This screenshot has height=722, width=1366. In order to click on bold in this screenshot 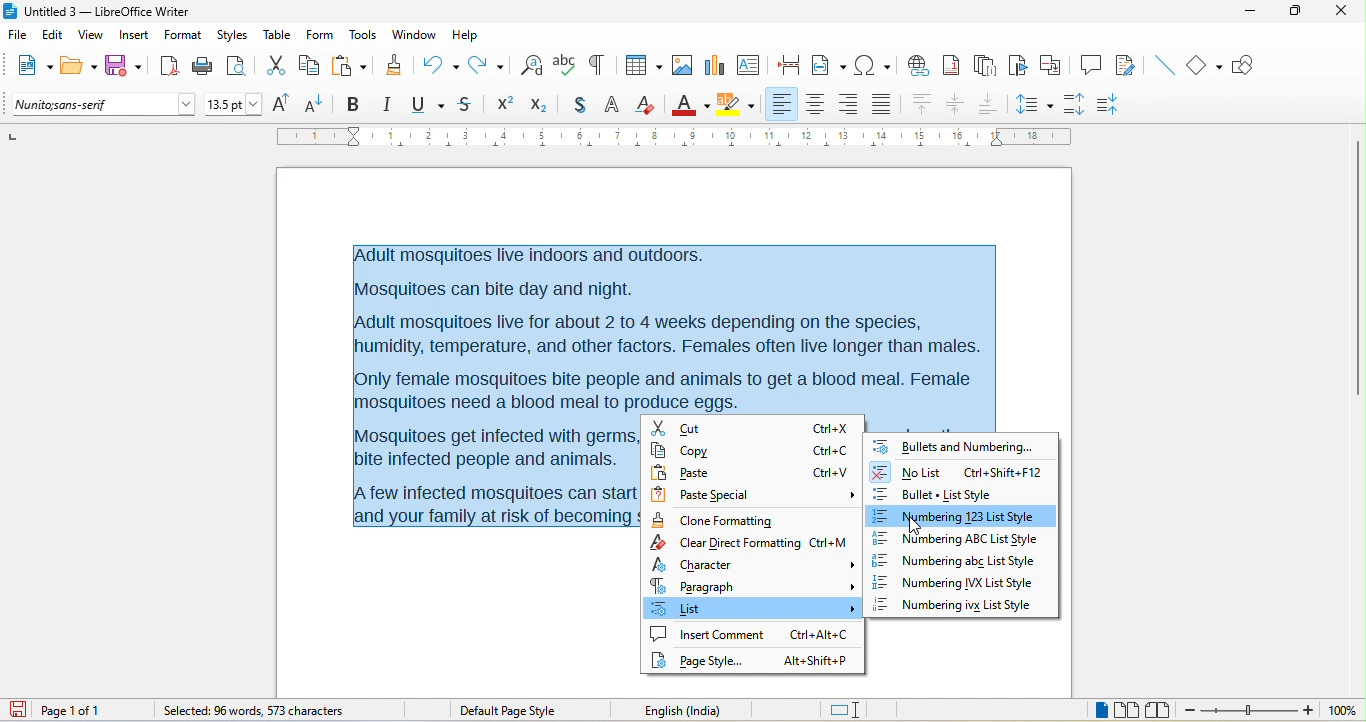, I will do `click(355, 103)`.